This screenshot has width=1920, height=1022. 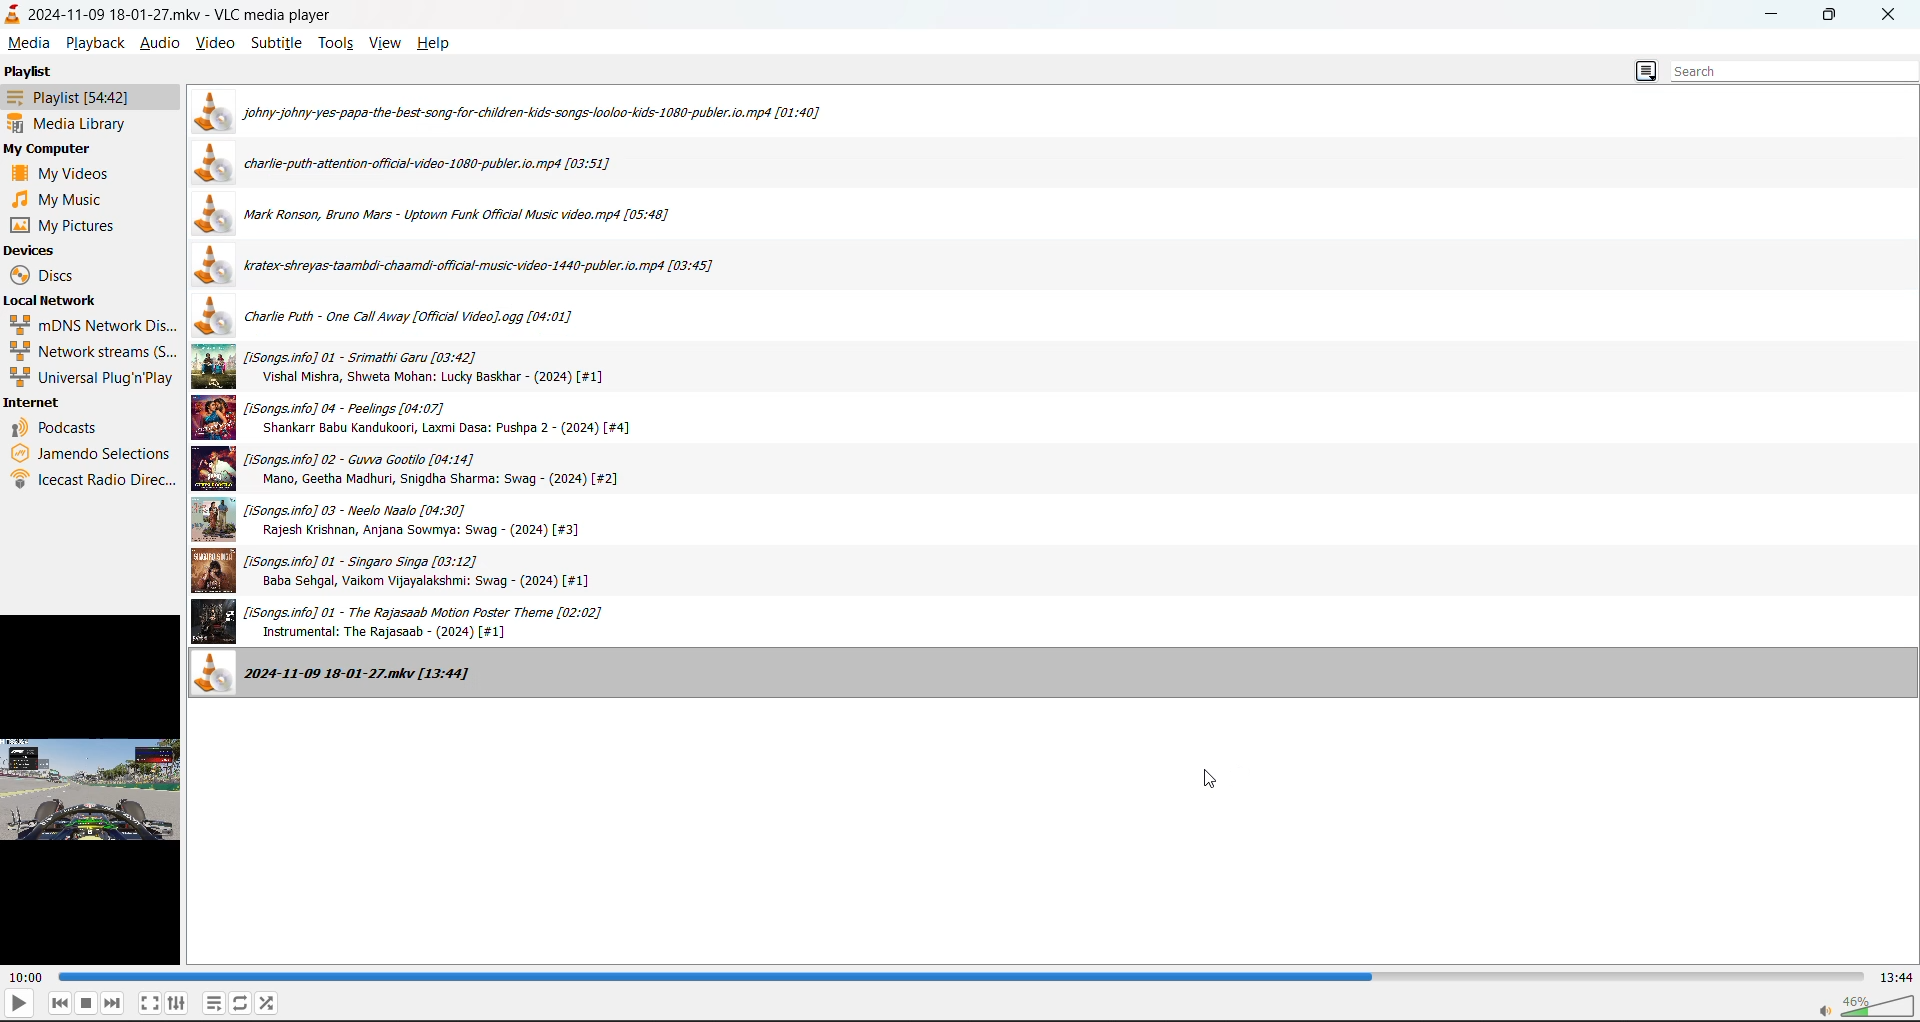 What do you see at coordinates (340, 42) in the screenshot?
I see `tools` at bounding box center [340, 42].